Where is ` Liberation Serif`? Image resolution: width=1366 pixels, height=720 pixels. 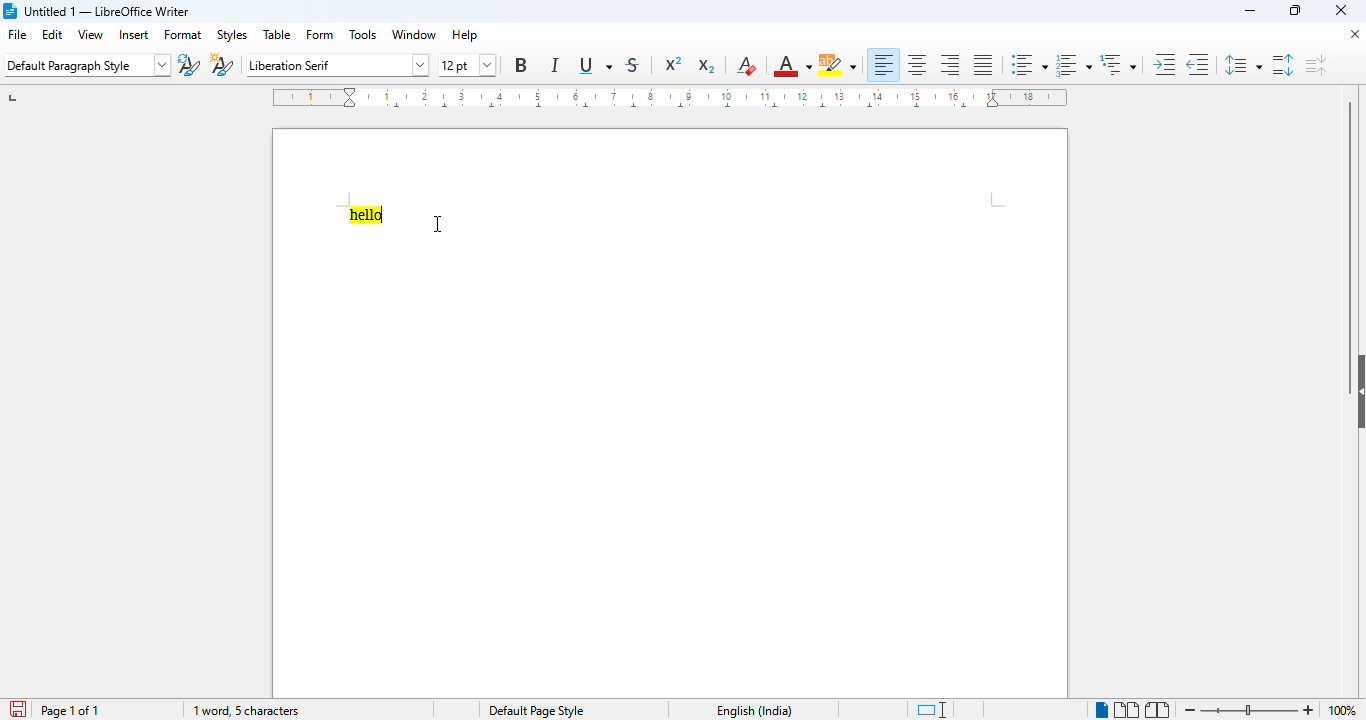
 Liberation Serif is located at coordinates (325, 66).